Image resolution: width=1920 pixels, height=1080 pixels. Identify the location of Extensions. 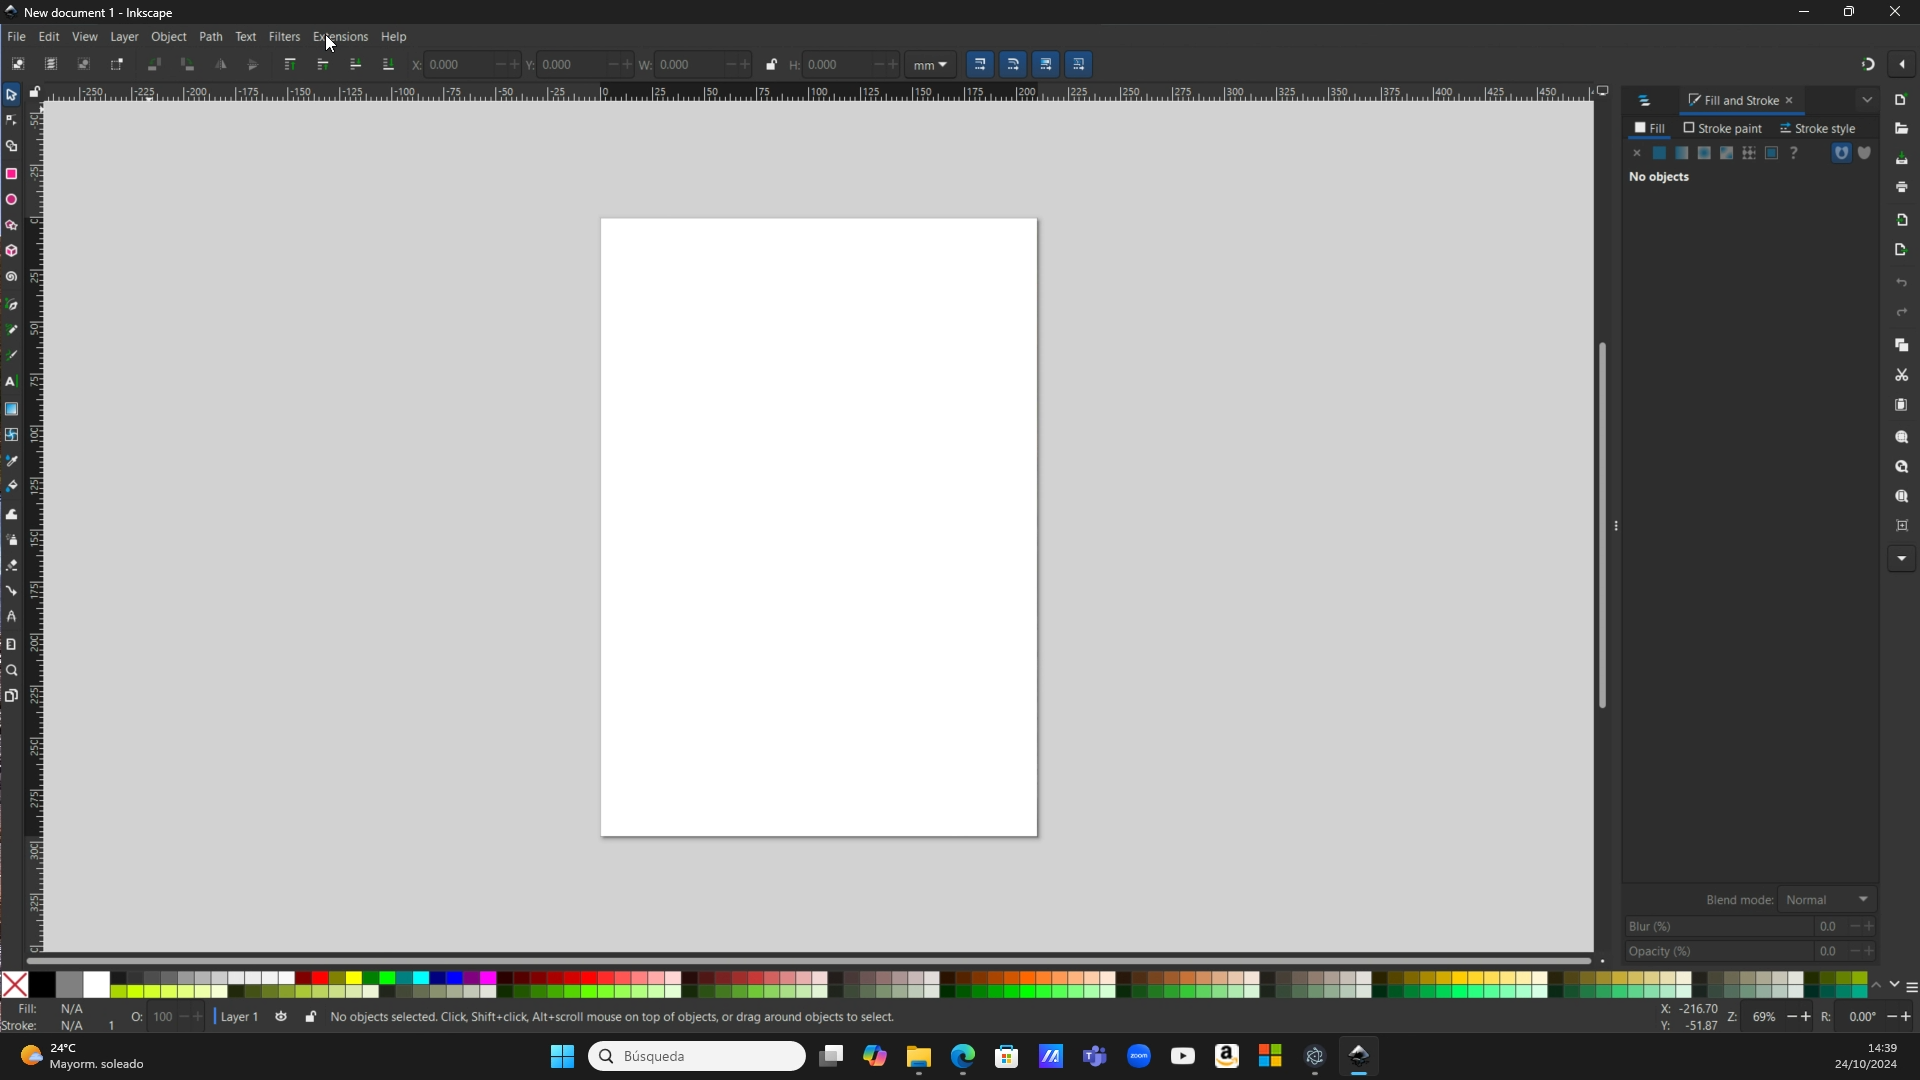
(343, 40).